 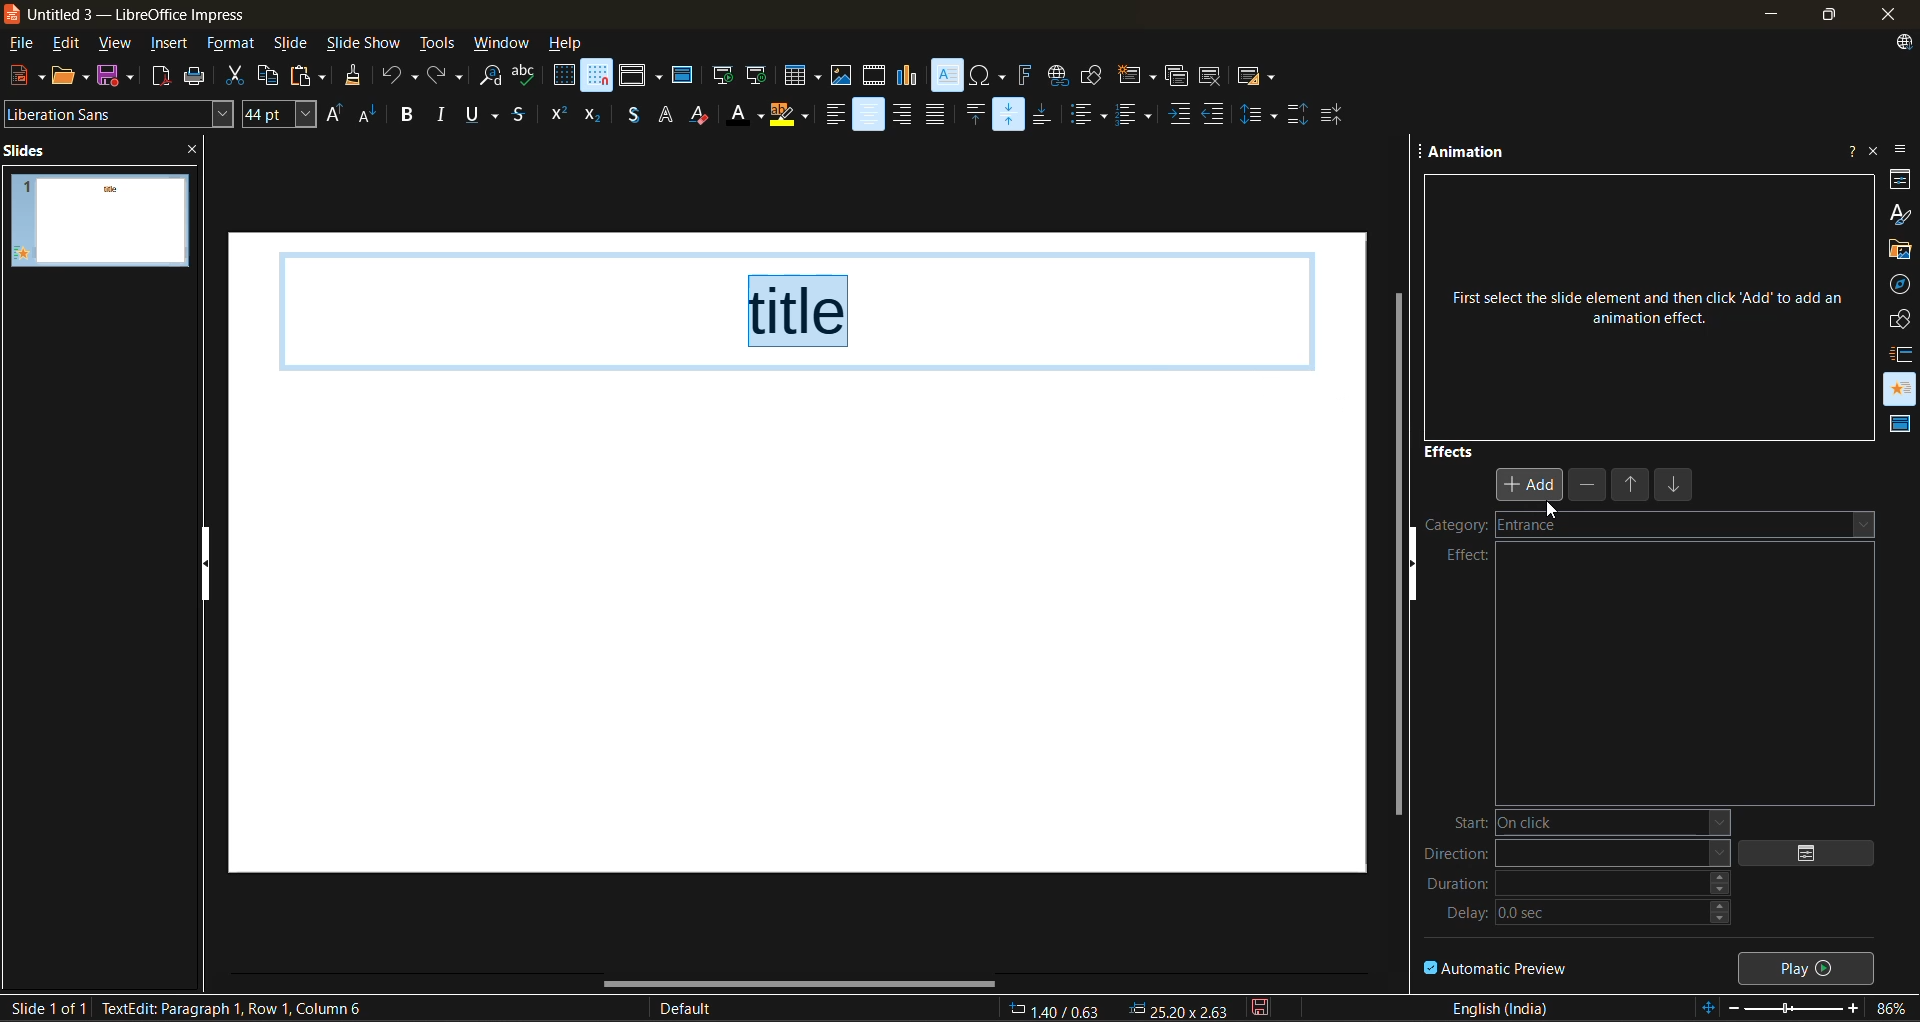 I want to click on character highlighting color, so click(x=791, y=115).